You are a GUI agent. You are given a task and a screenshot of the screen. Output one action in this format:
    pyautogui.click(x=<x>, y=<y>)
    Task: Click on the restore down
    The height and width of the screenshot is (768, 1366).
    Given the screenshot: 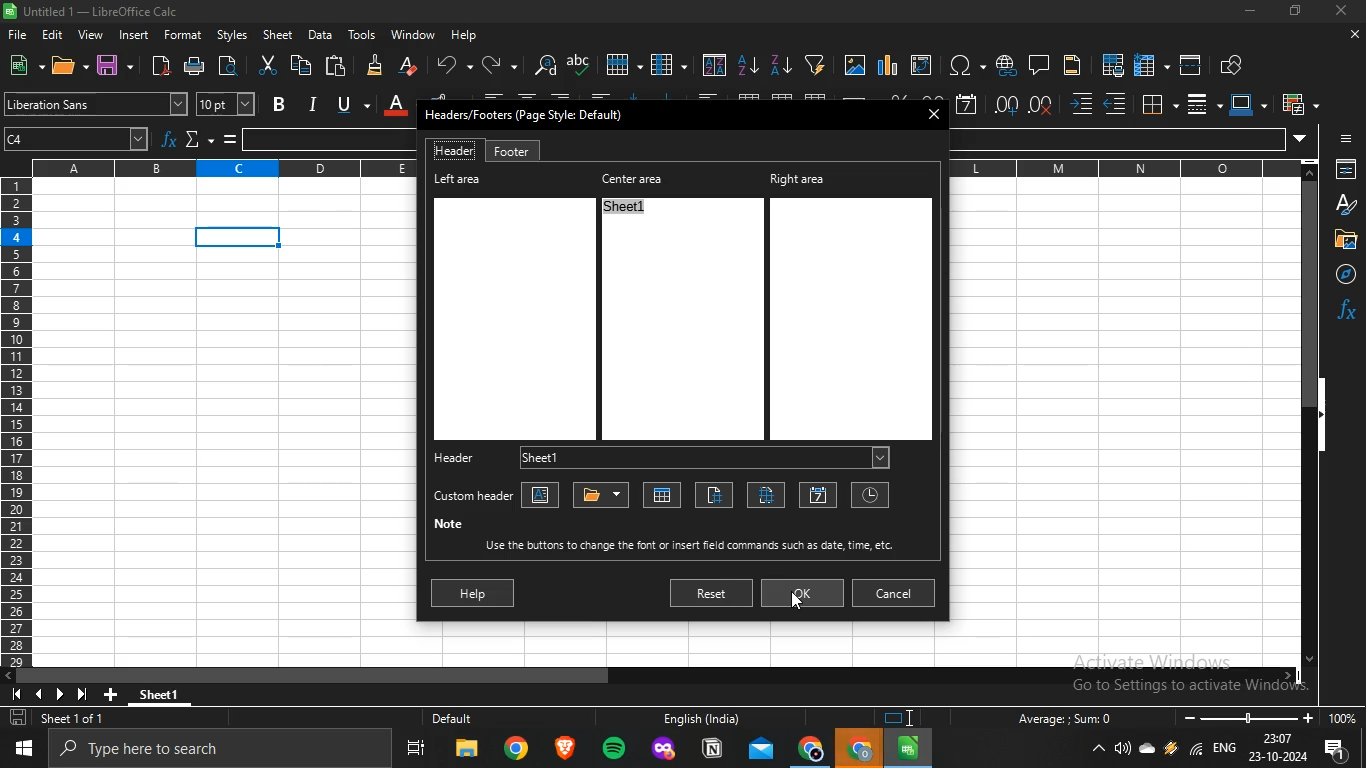 What is the action you would take?
    pyautogui.click(x=1295, y=12)
    